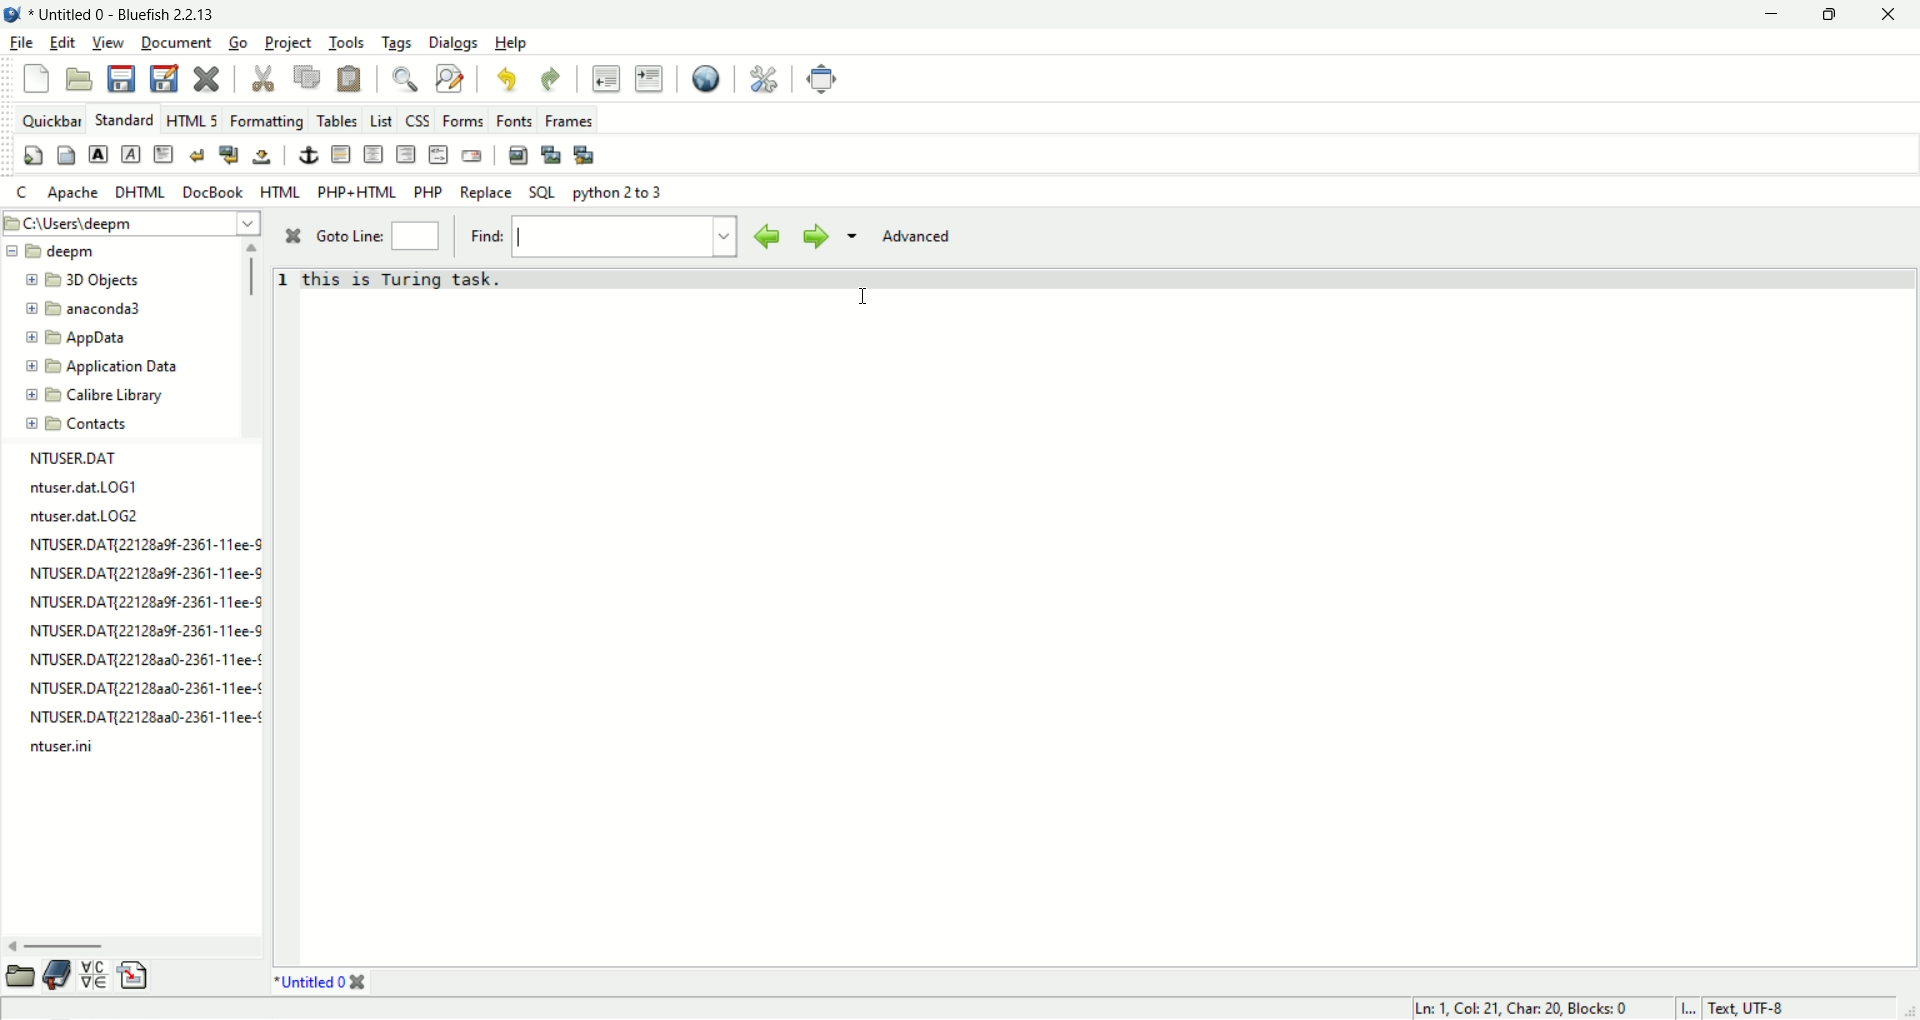 This screenshot has width=1920, height=1020. Describe the element at coordinates (410, 80) in the screenshot. I see `find` at that location.